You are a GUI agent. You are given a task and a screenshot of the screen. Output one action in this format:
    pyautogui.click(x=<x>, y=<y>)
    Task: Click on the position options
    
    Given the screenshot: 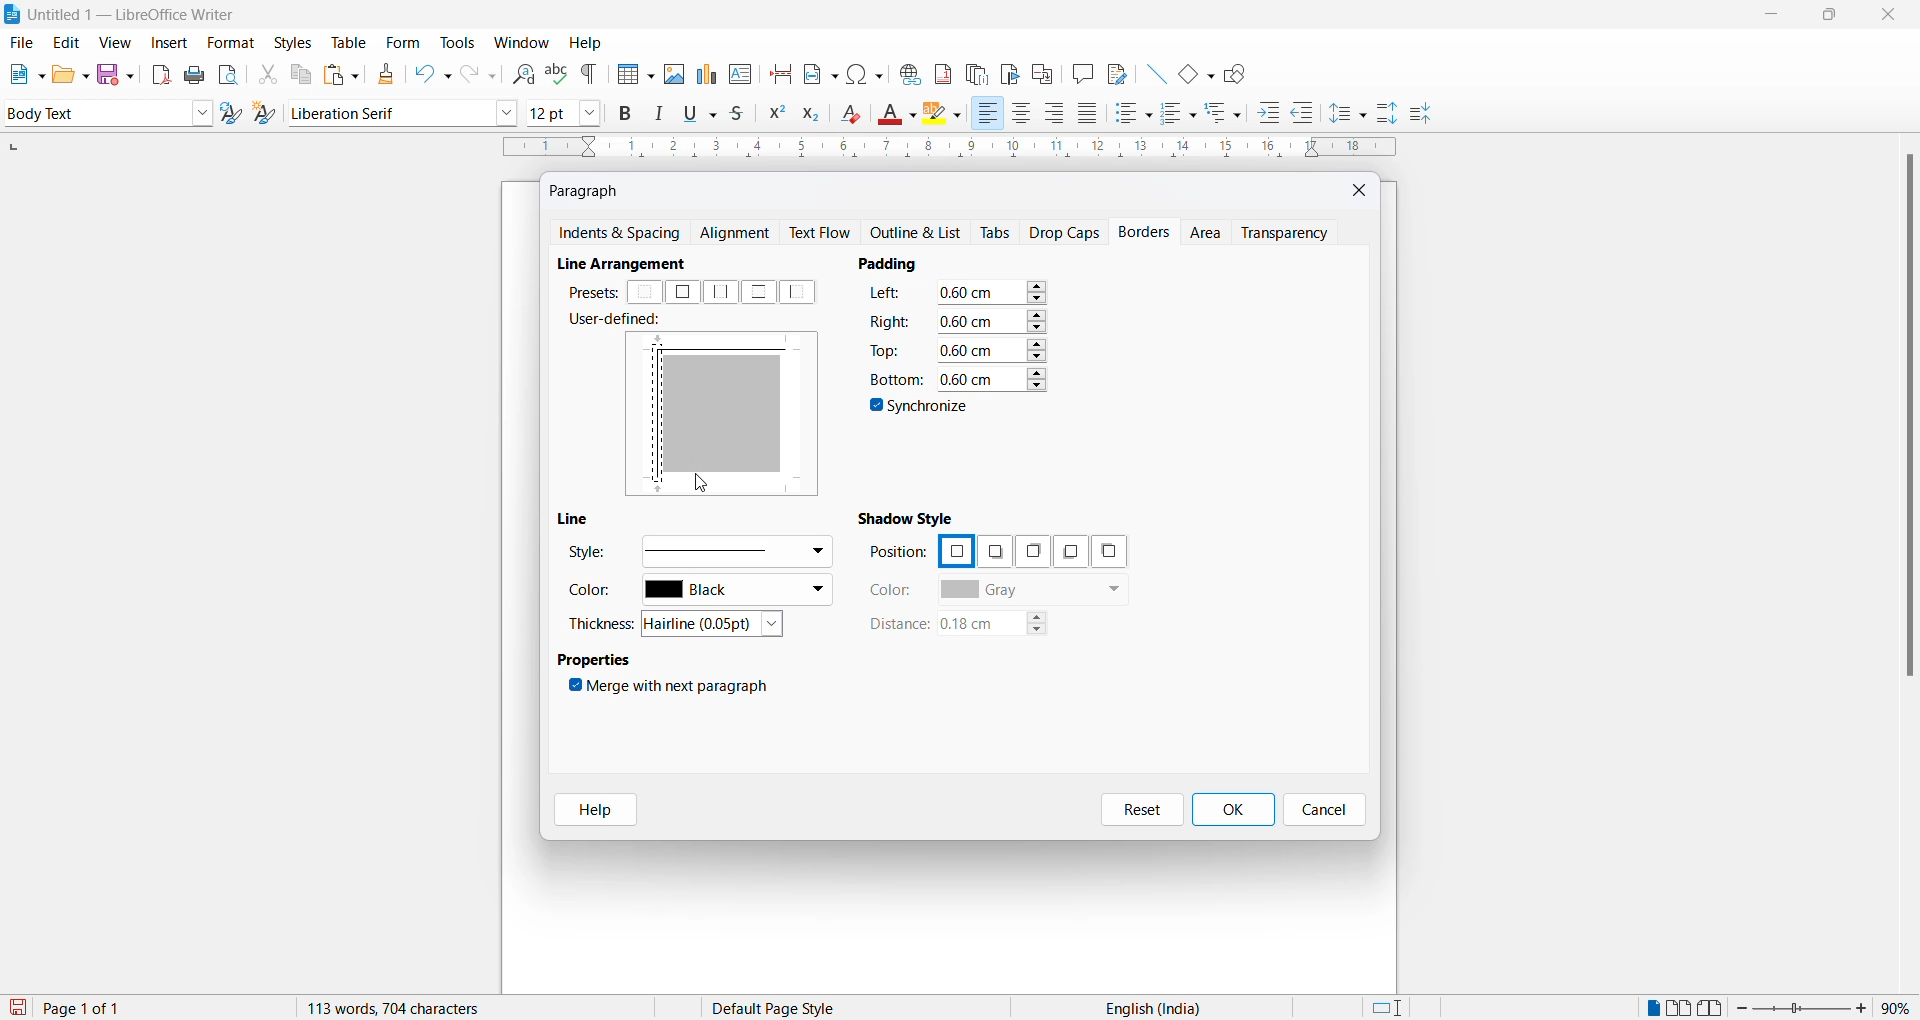 What is the action you would take?
    pyautogui.click(x=1066, y=552)
    